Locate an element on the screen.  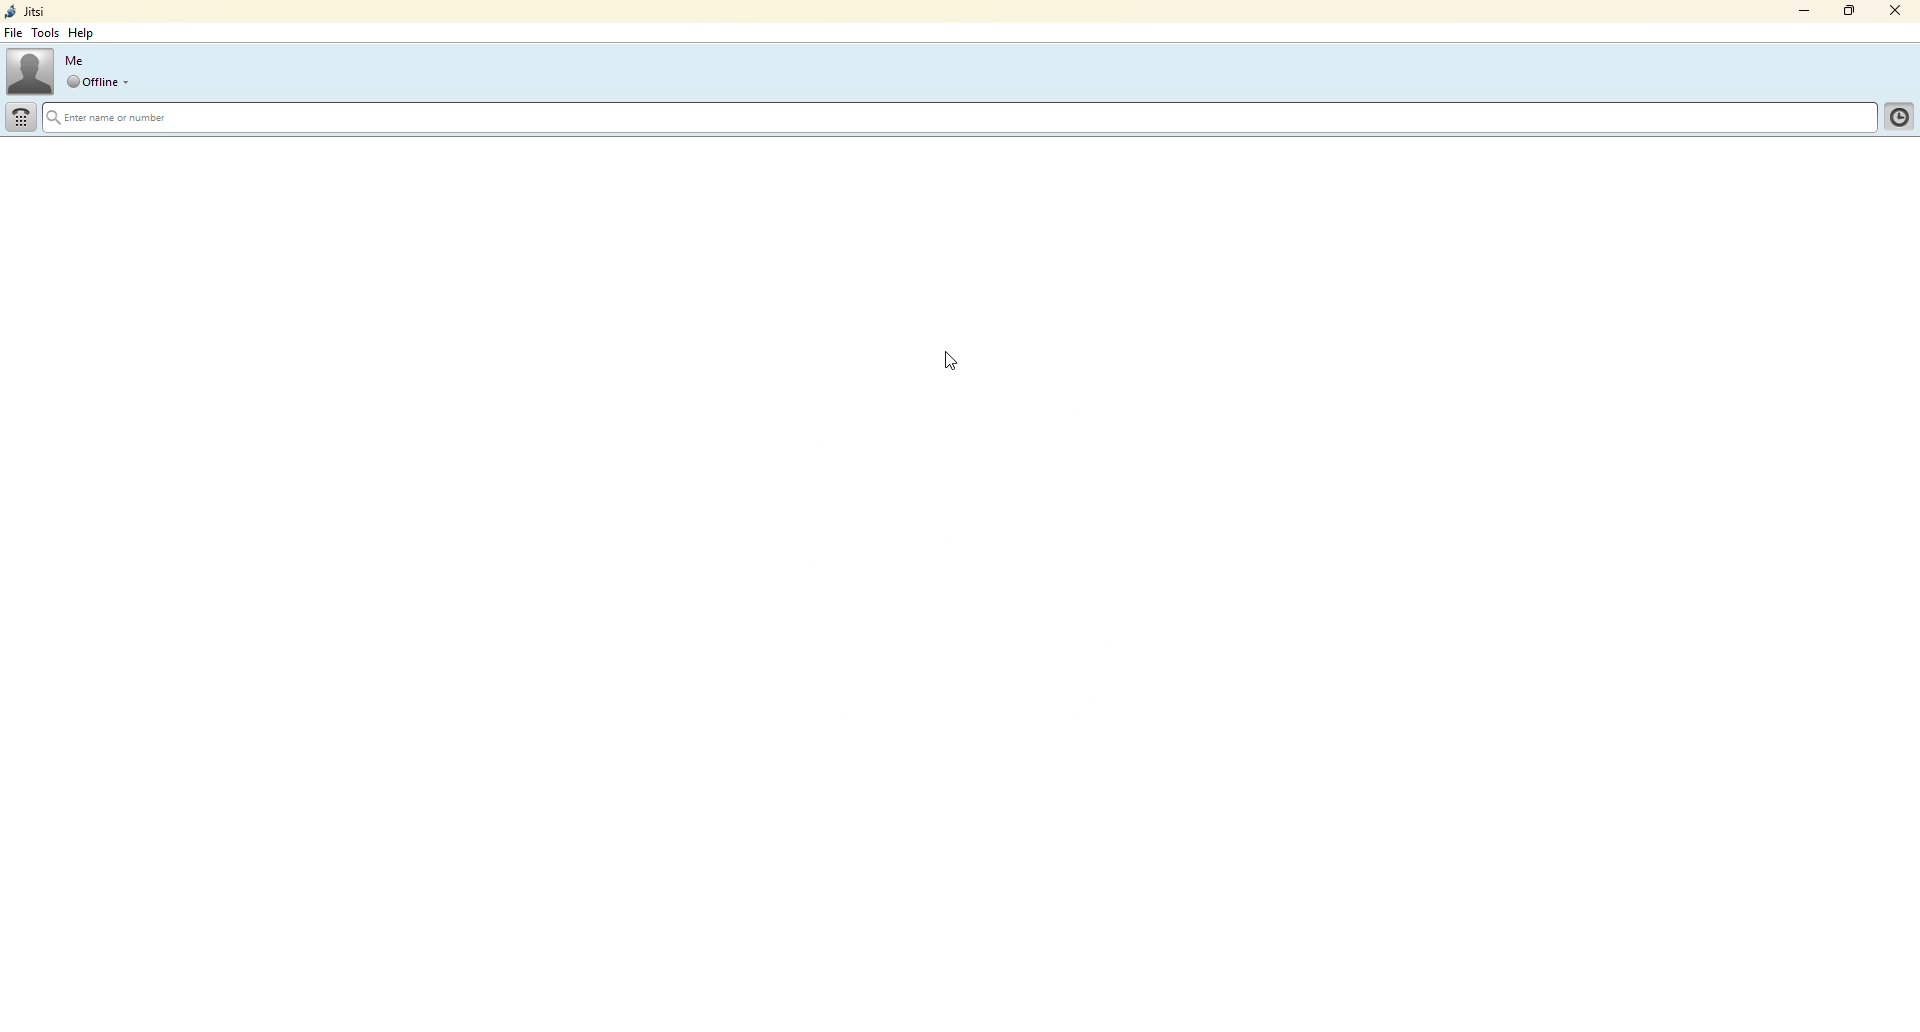
contact list is located at coordinates (1896, 120).